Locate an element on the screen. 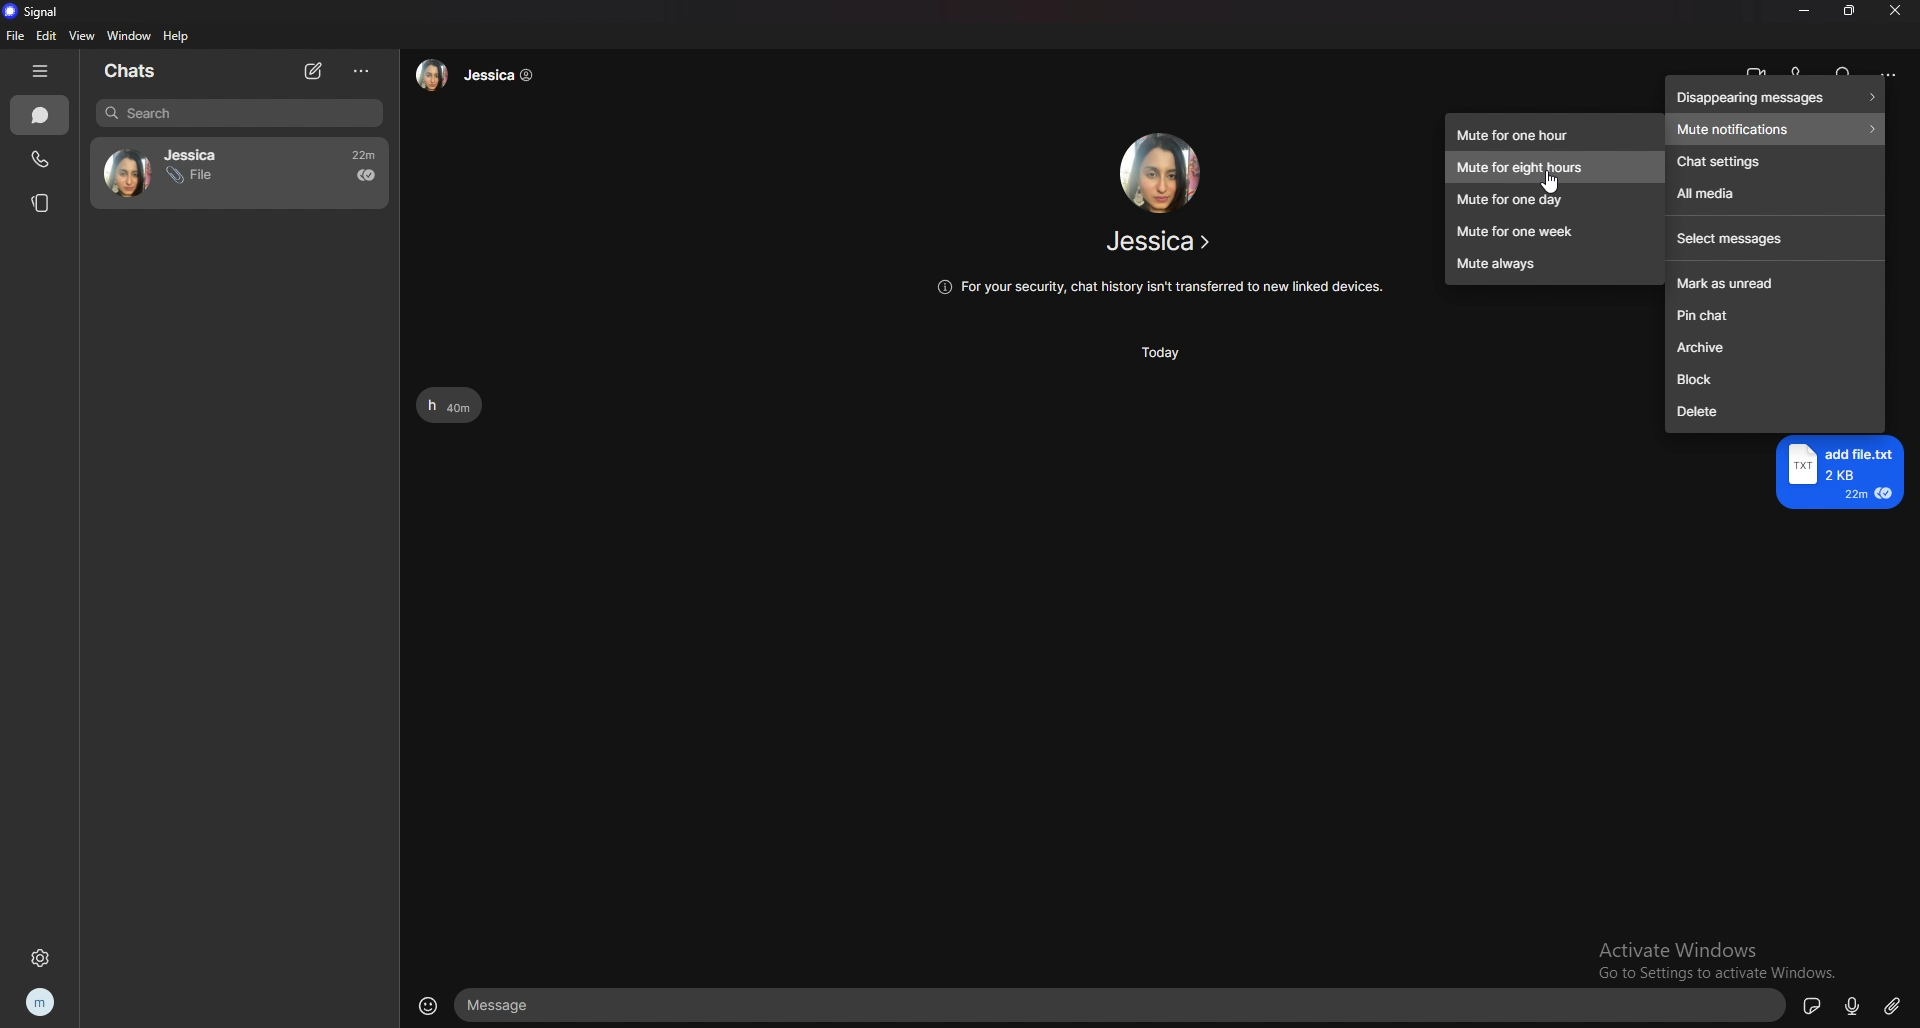 Image resolution: width=1920 pixels, height=1028 pixels. seen is located at coordinates (366, 175).